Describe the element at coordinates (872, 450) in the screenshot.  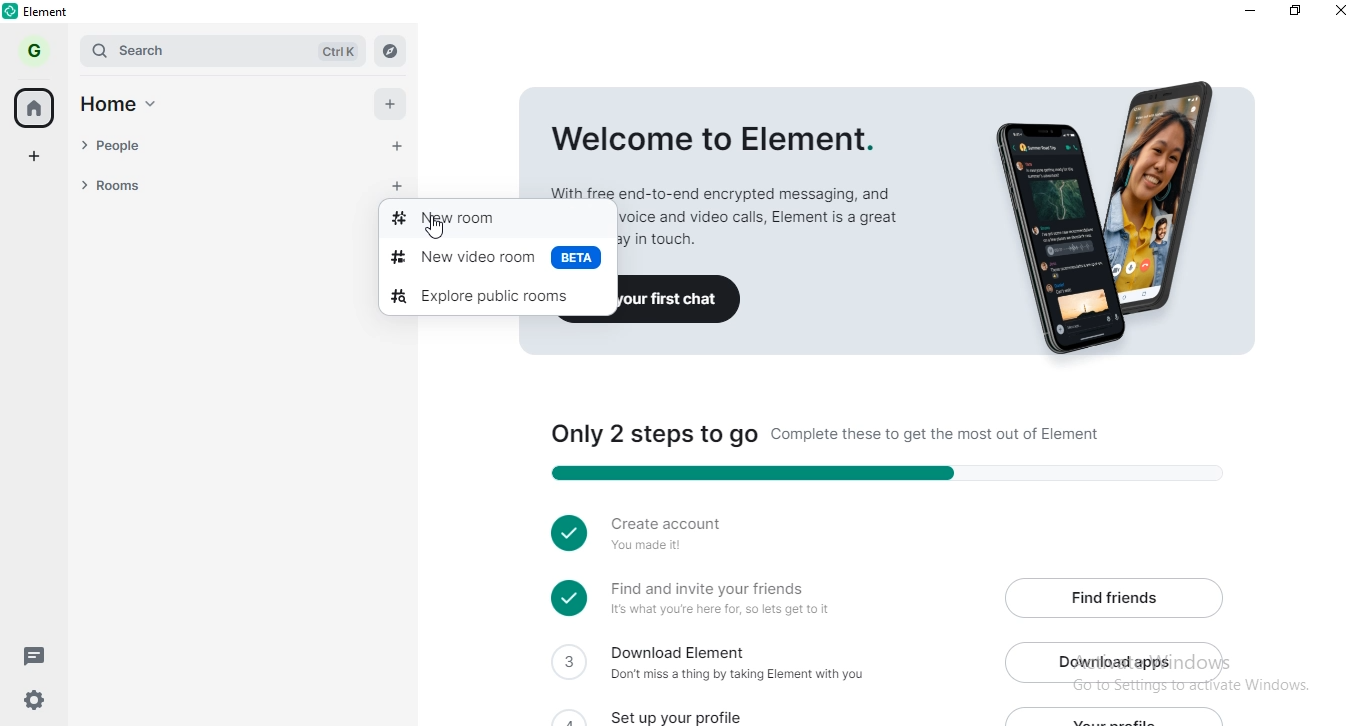
I see `only 2 steps to go` at that location.